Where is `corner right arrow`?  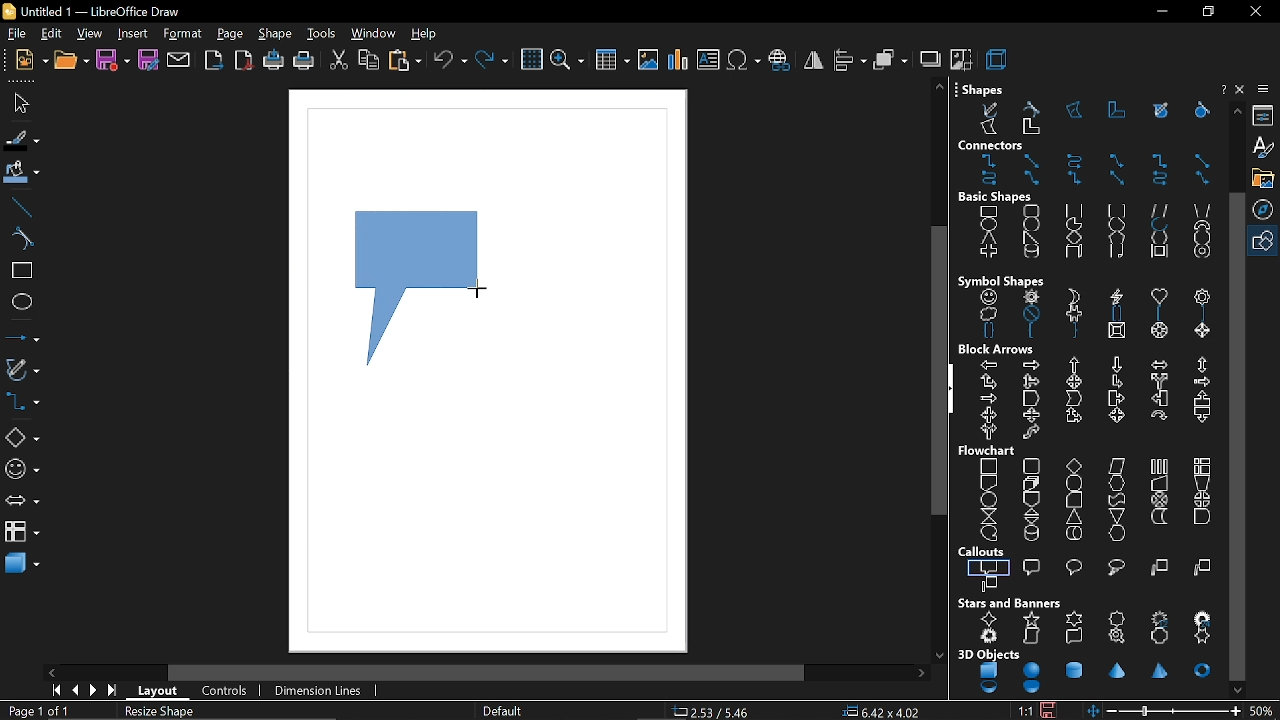
corner right arrow is located at coordinates (1117, 382).